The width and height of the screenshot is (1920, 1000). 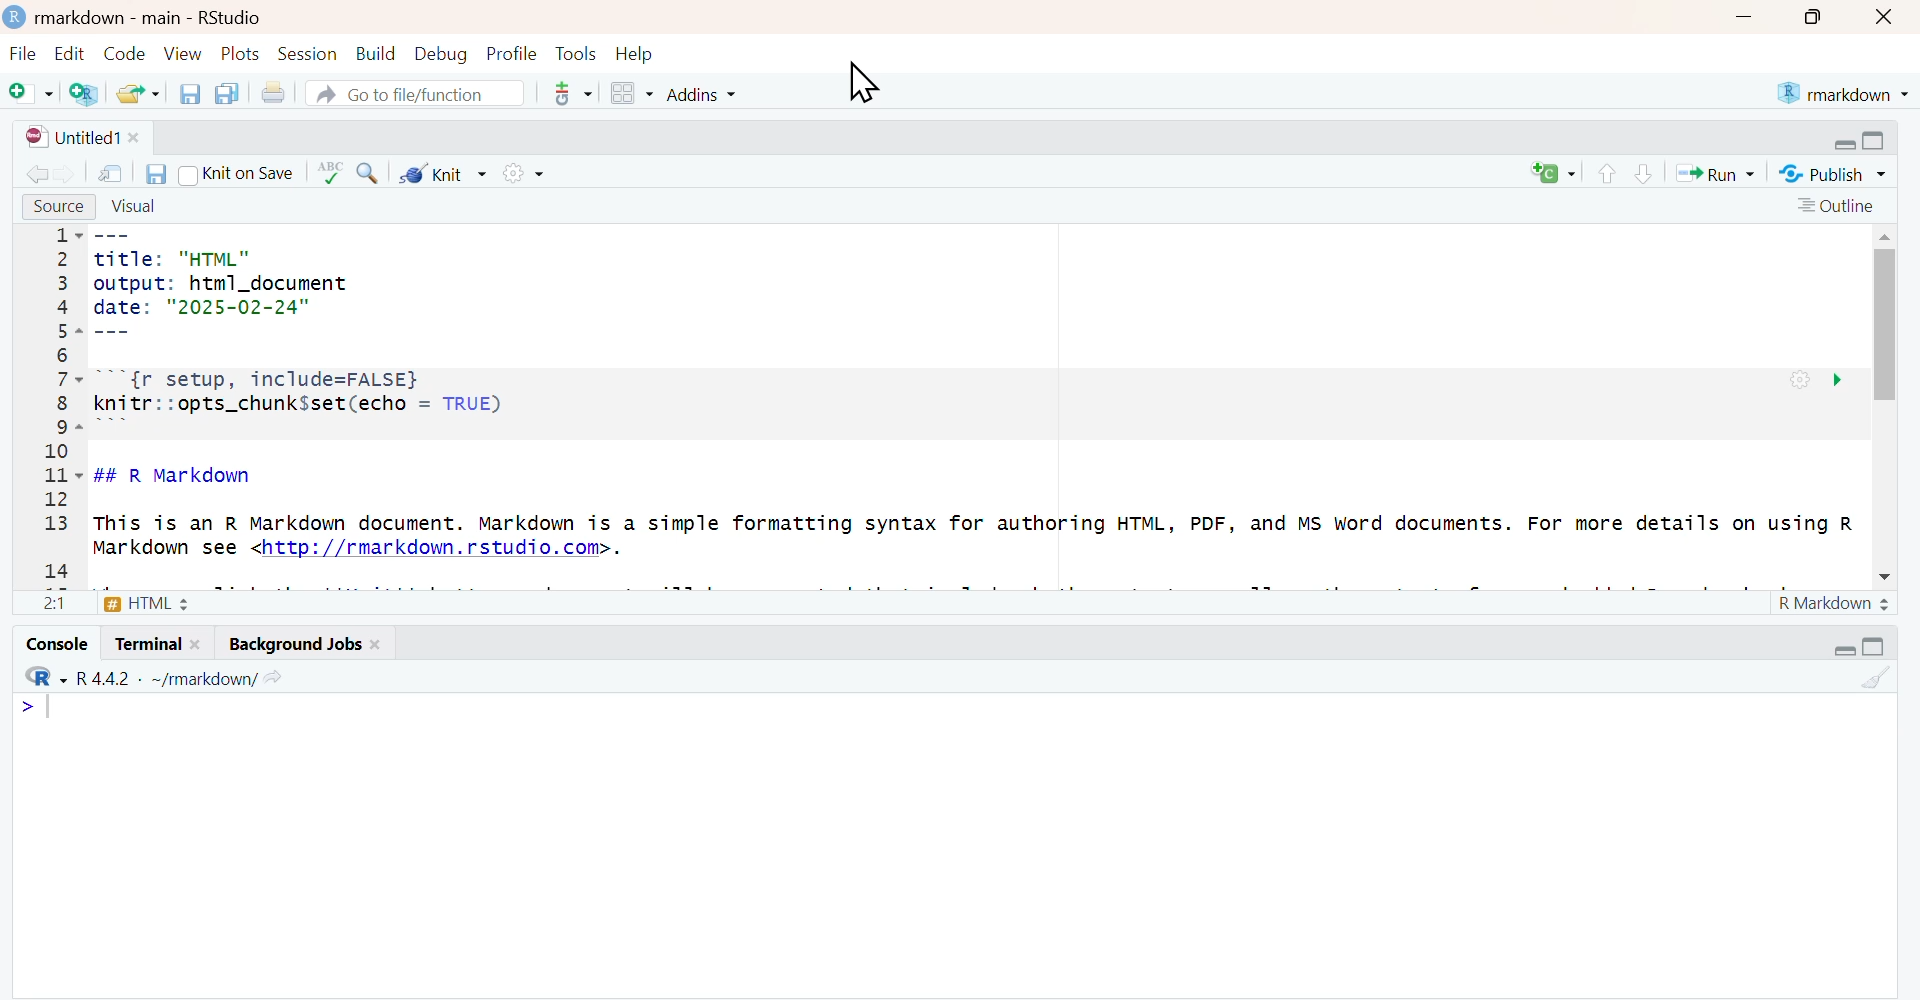 I want to click on git commit, so click(x=570, y=93).